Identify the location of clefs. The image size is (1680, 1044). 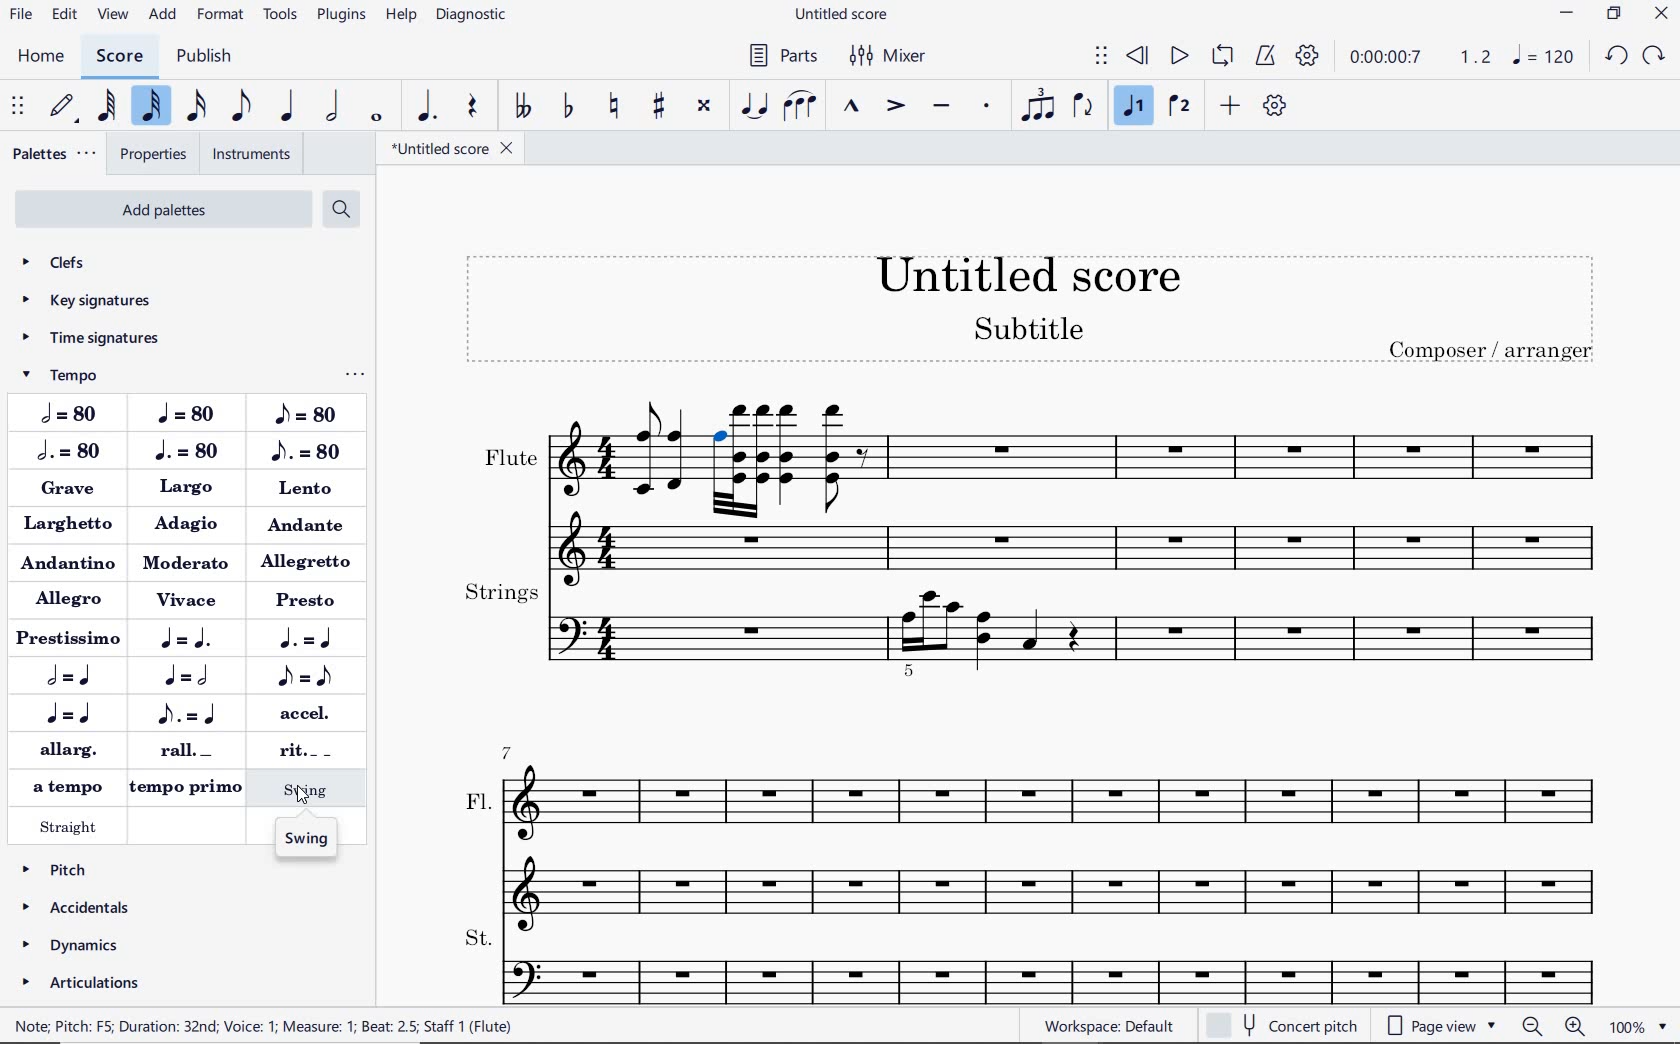
(98, 261).